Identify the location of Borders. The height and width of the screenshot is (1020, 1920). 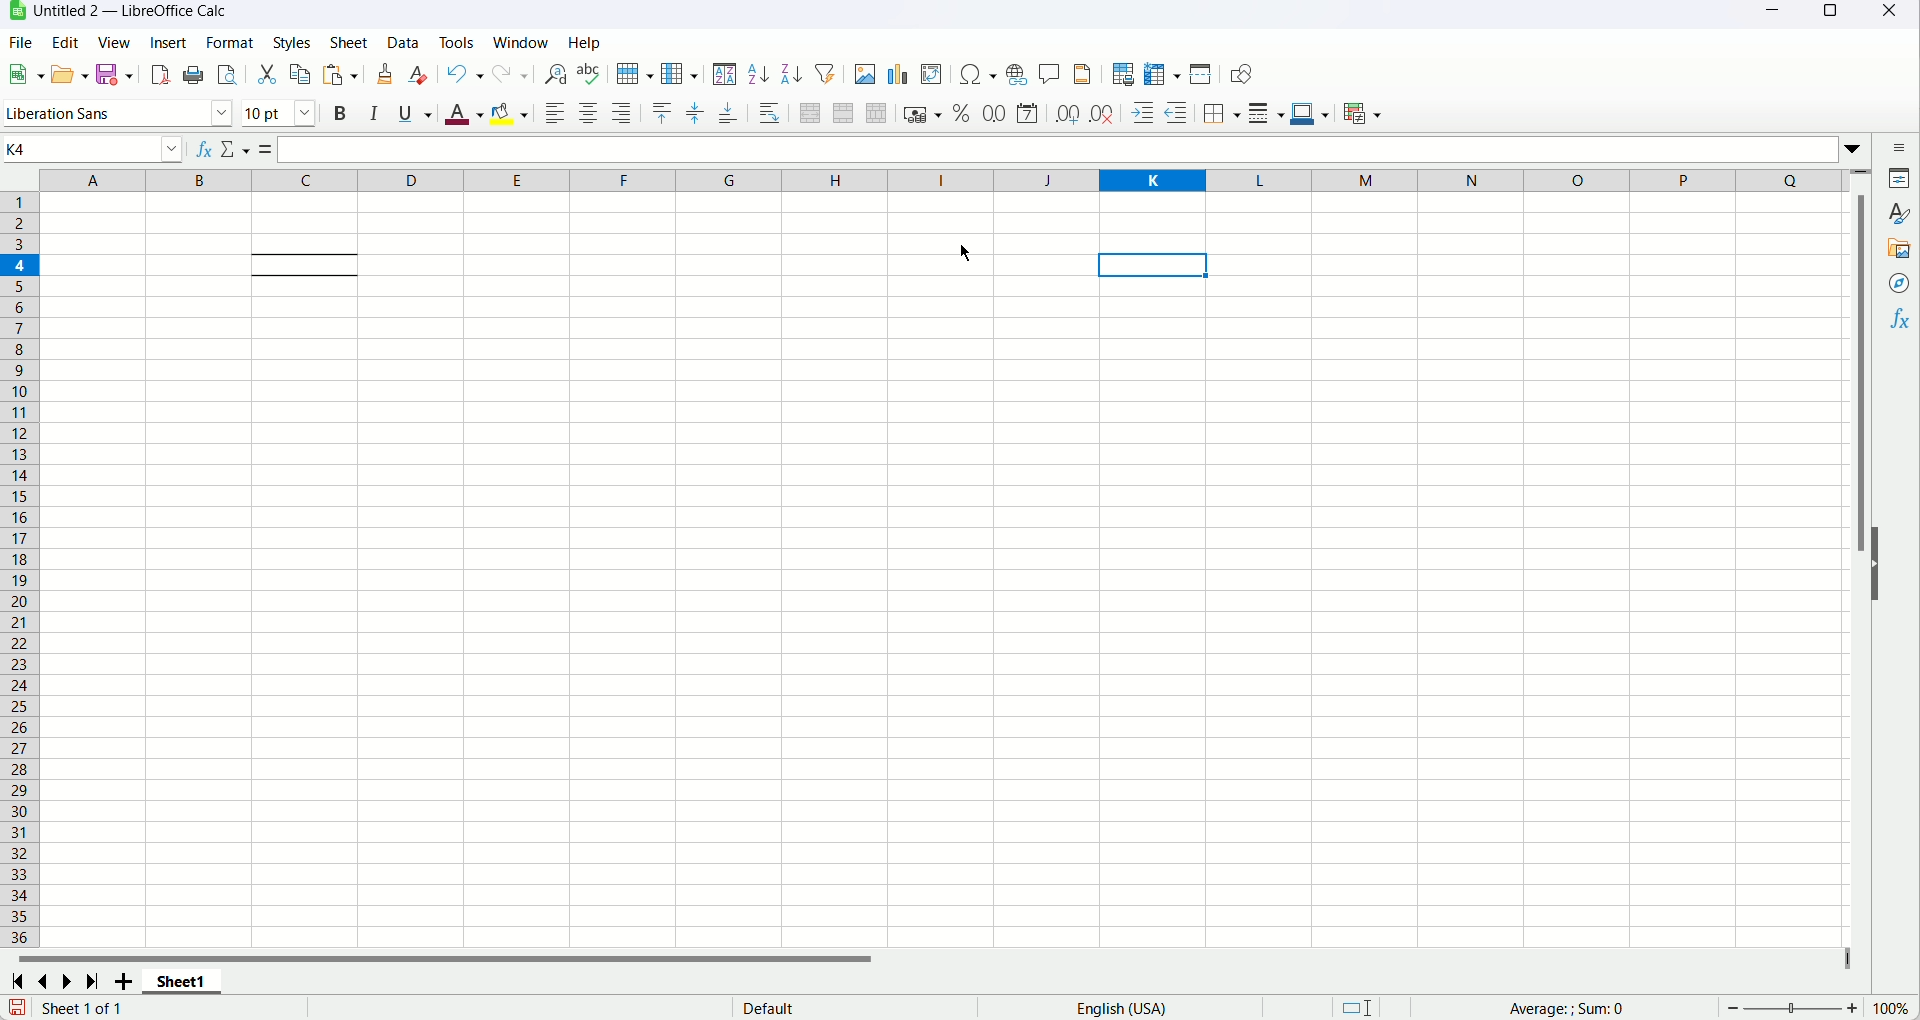
(1223, 113).